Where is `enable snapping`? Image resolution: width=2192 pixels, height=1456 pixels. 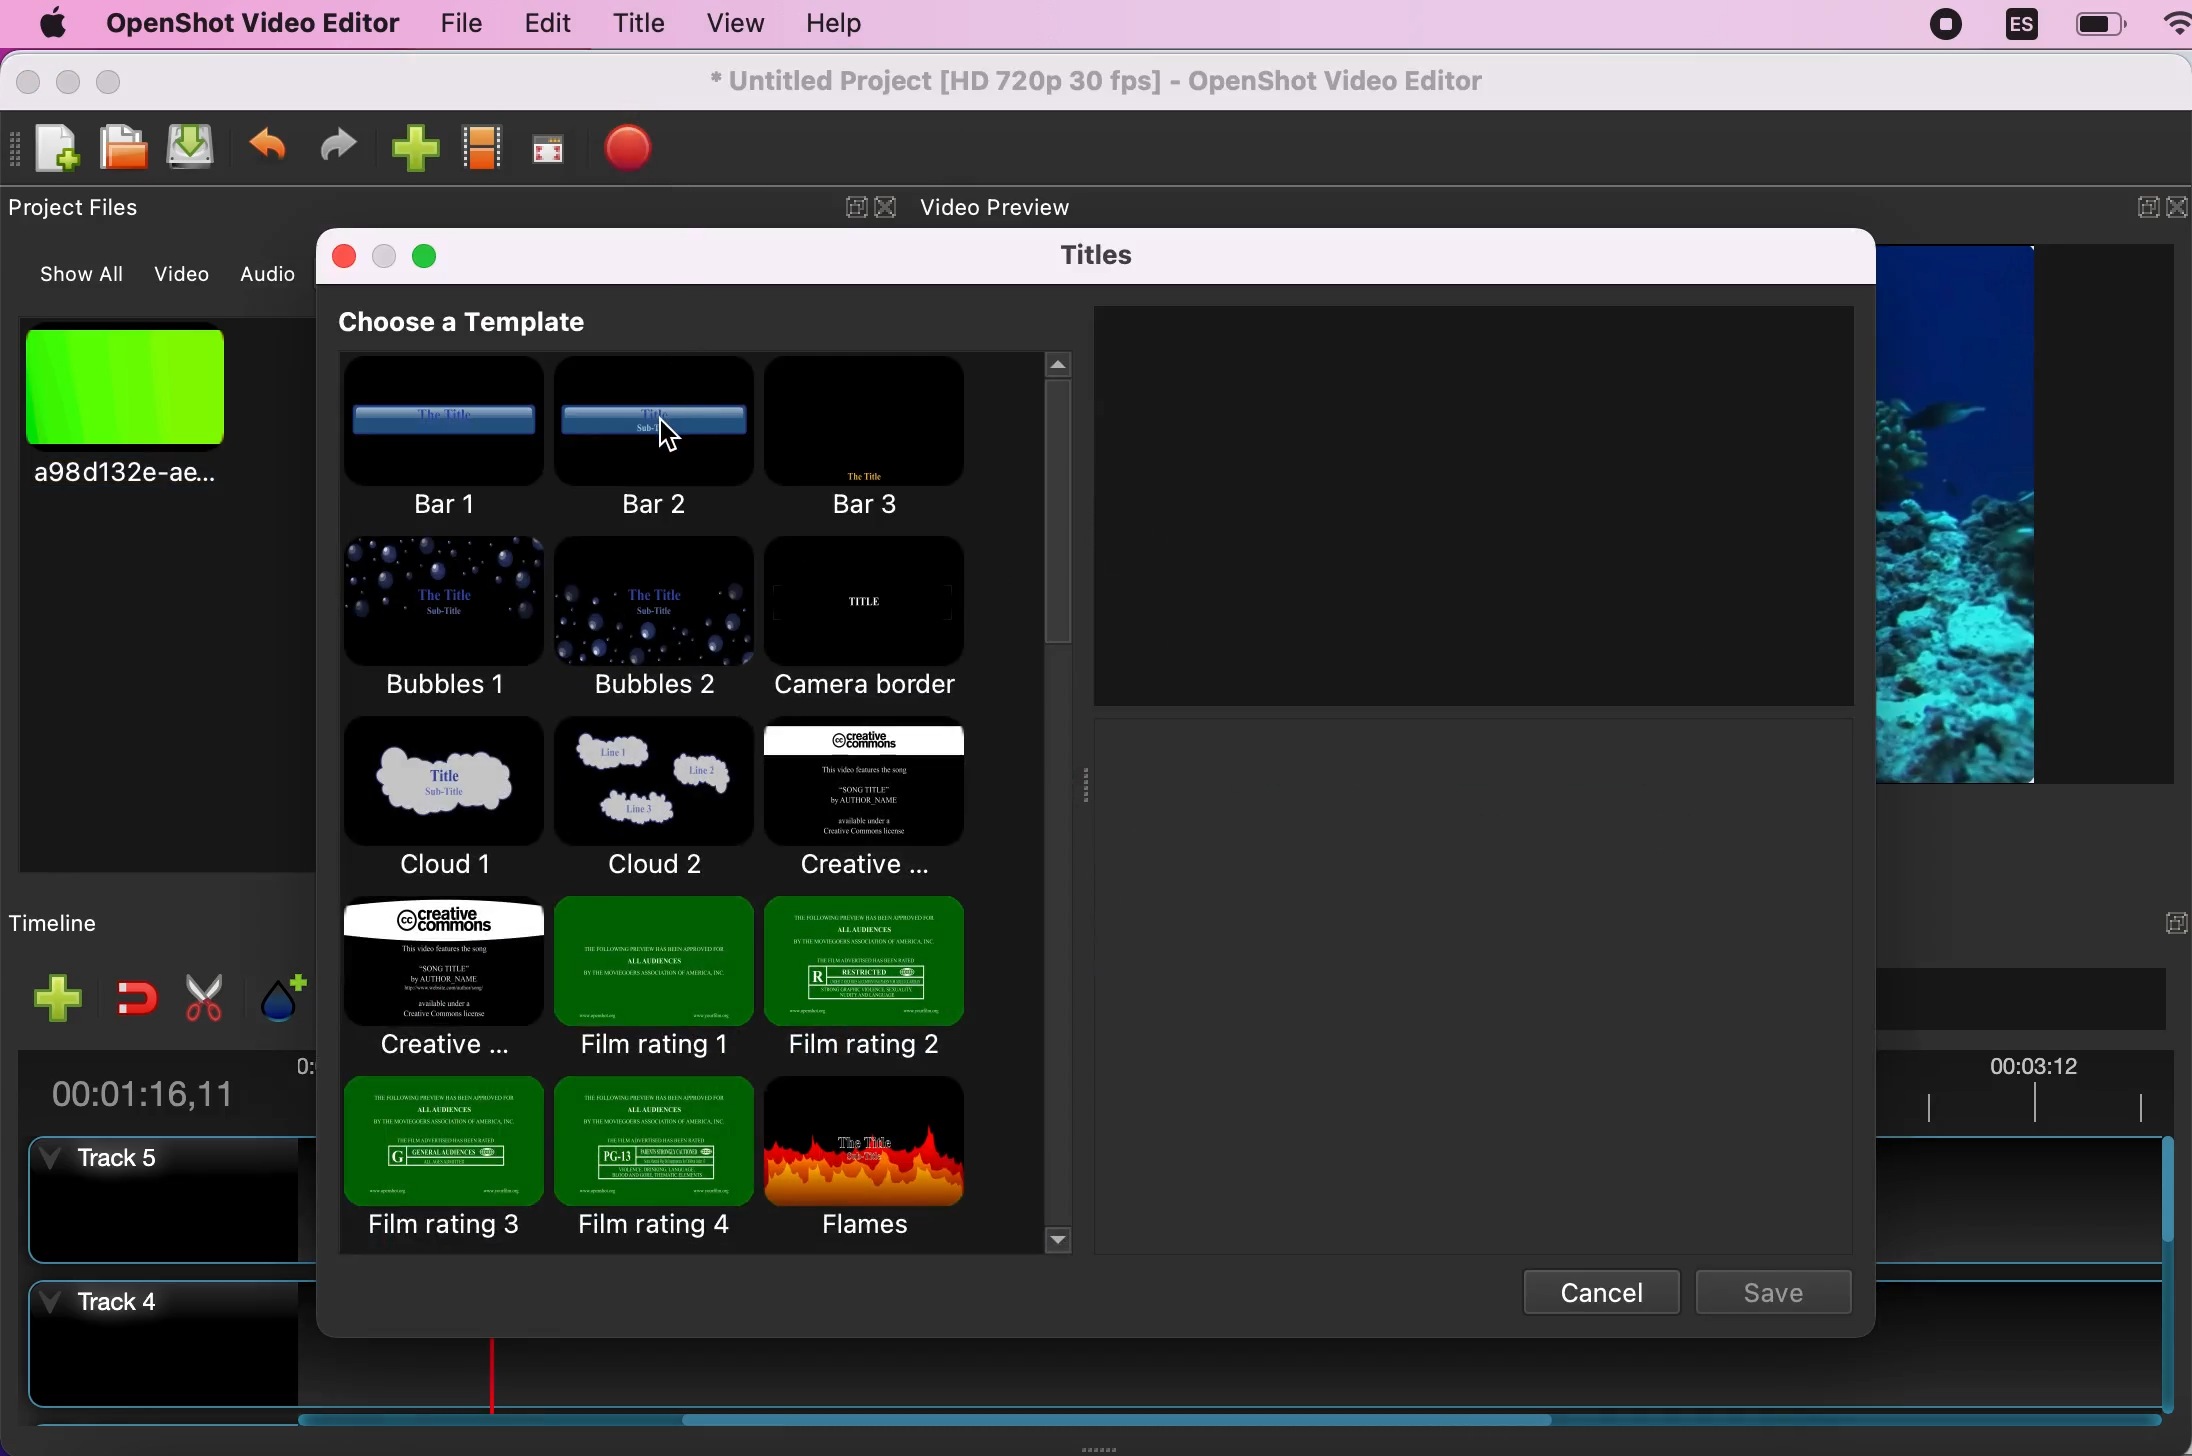 enable snapping is located at coordinates (129, 997).